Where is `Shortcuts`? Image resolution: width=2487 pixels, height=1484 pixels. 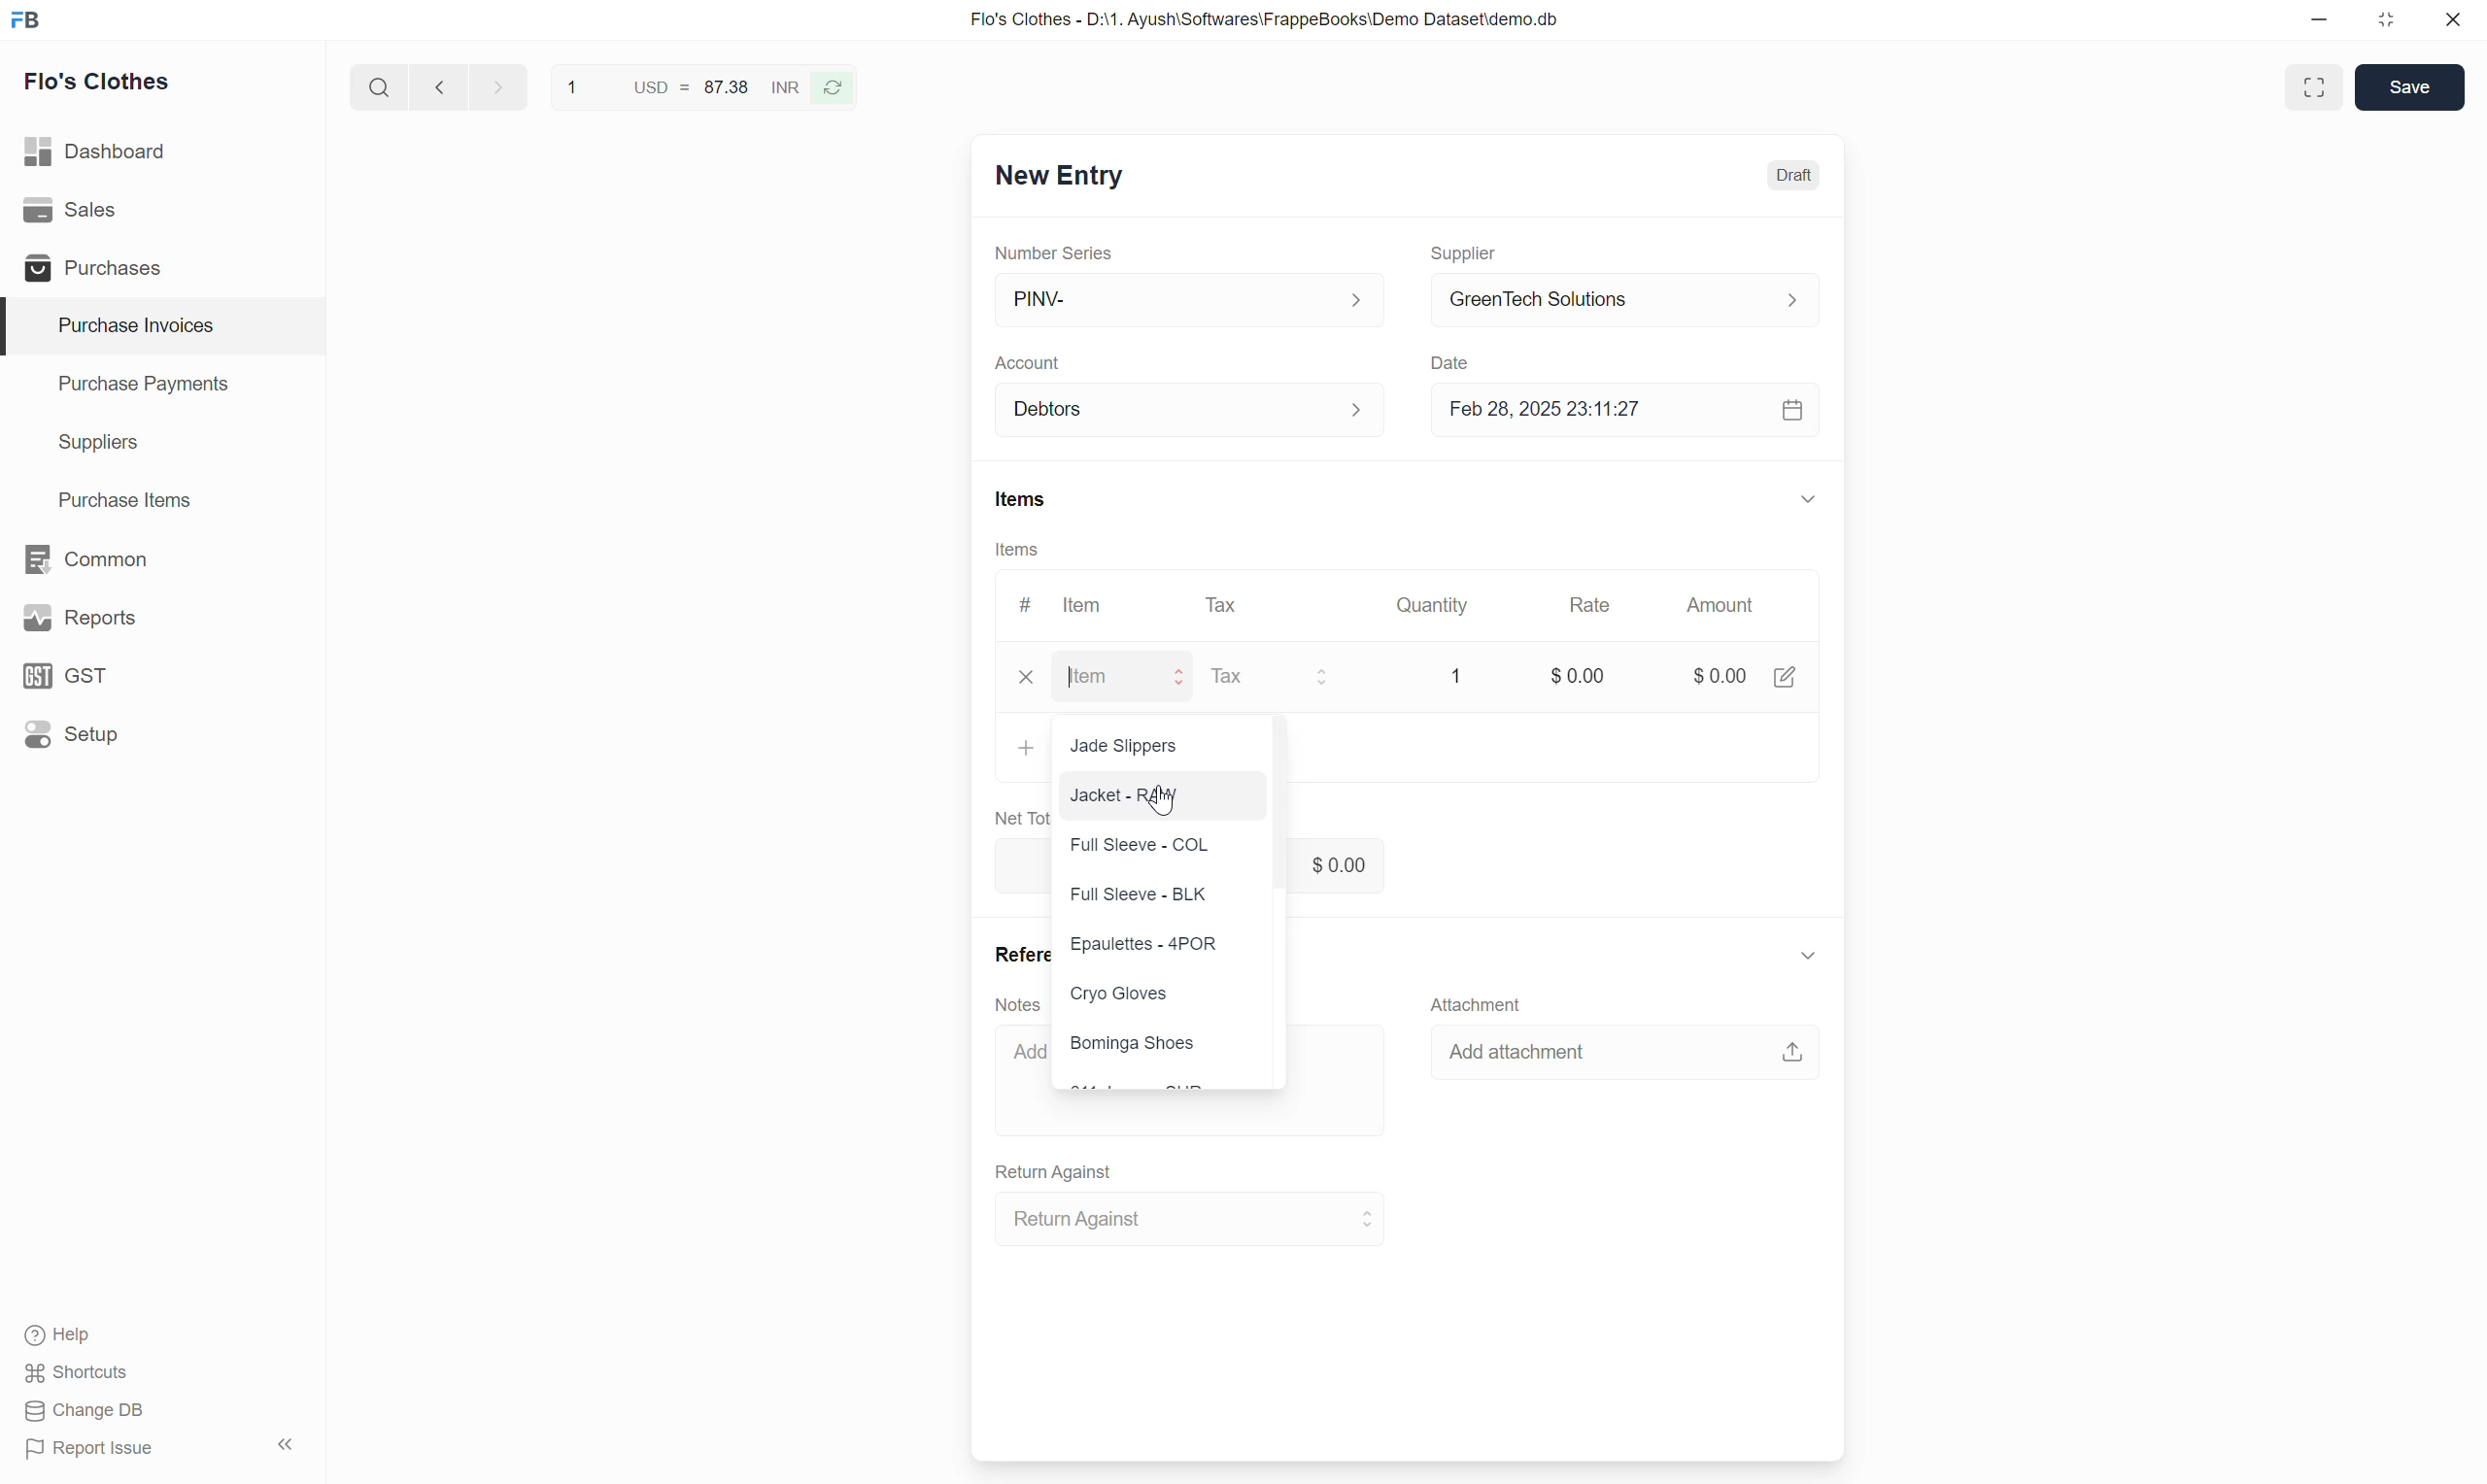
Shortcuts is located at coordinates (79, 1373).